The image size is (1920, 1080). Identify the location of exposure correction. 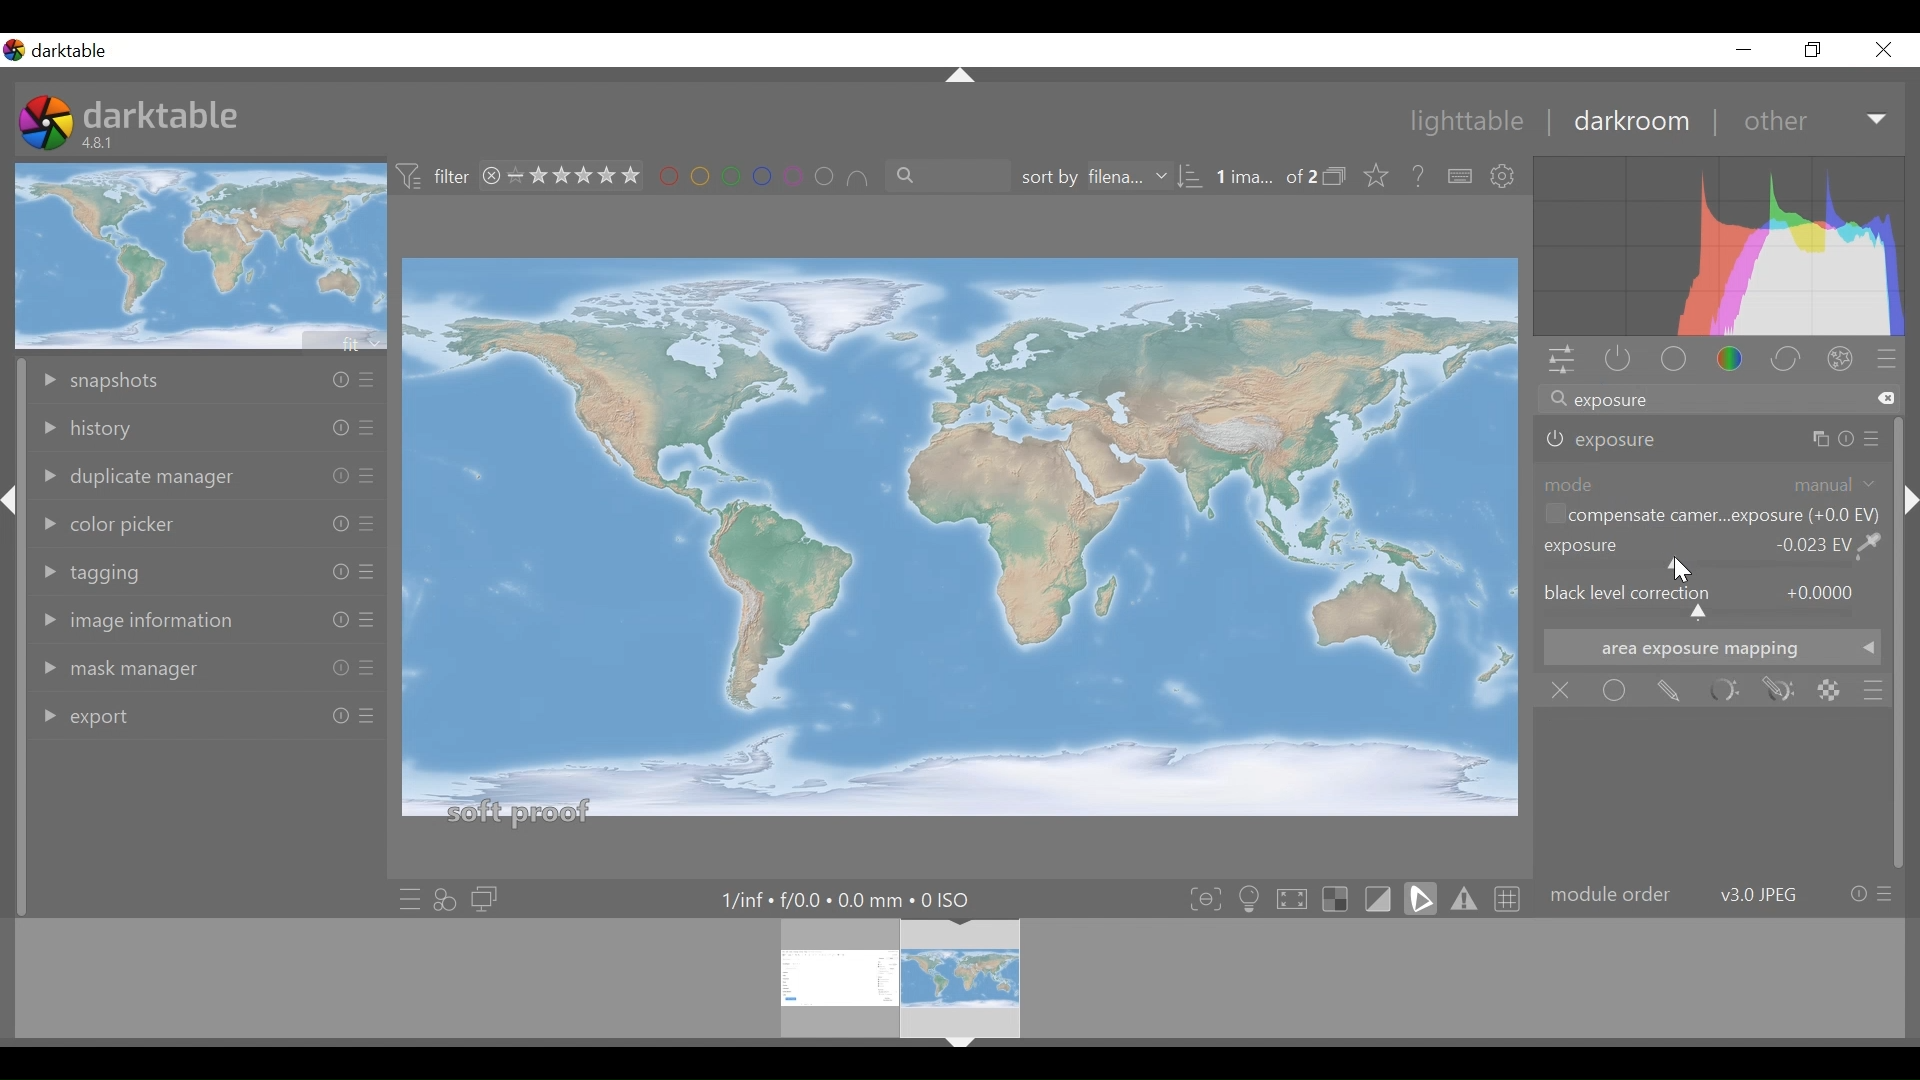
(1612, 440).